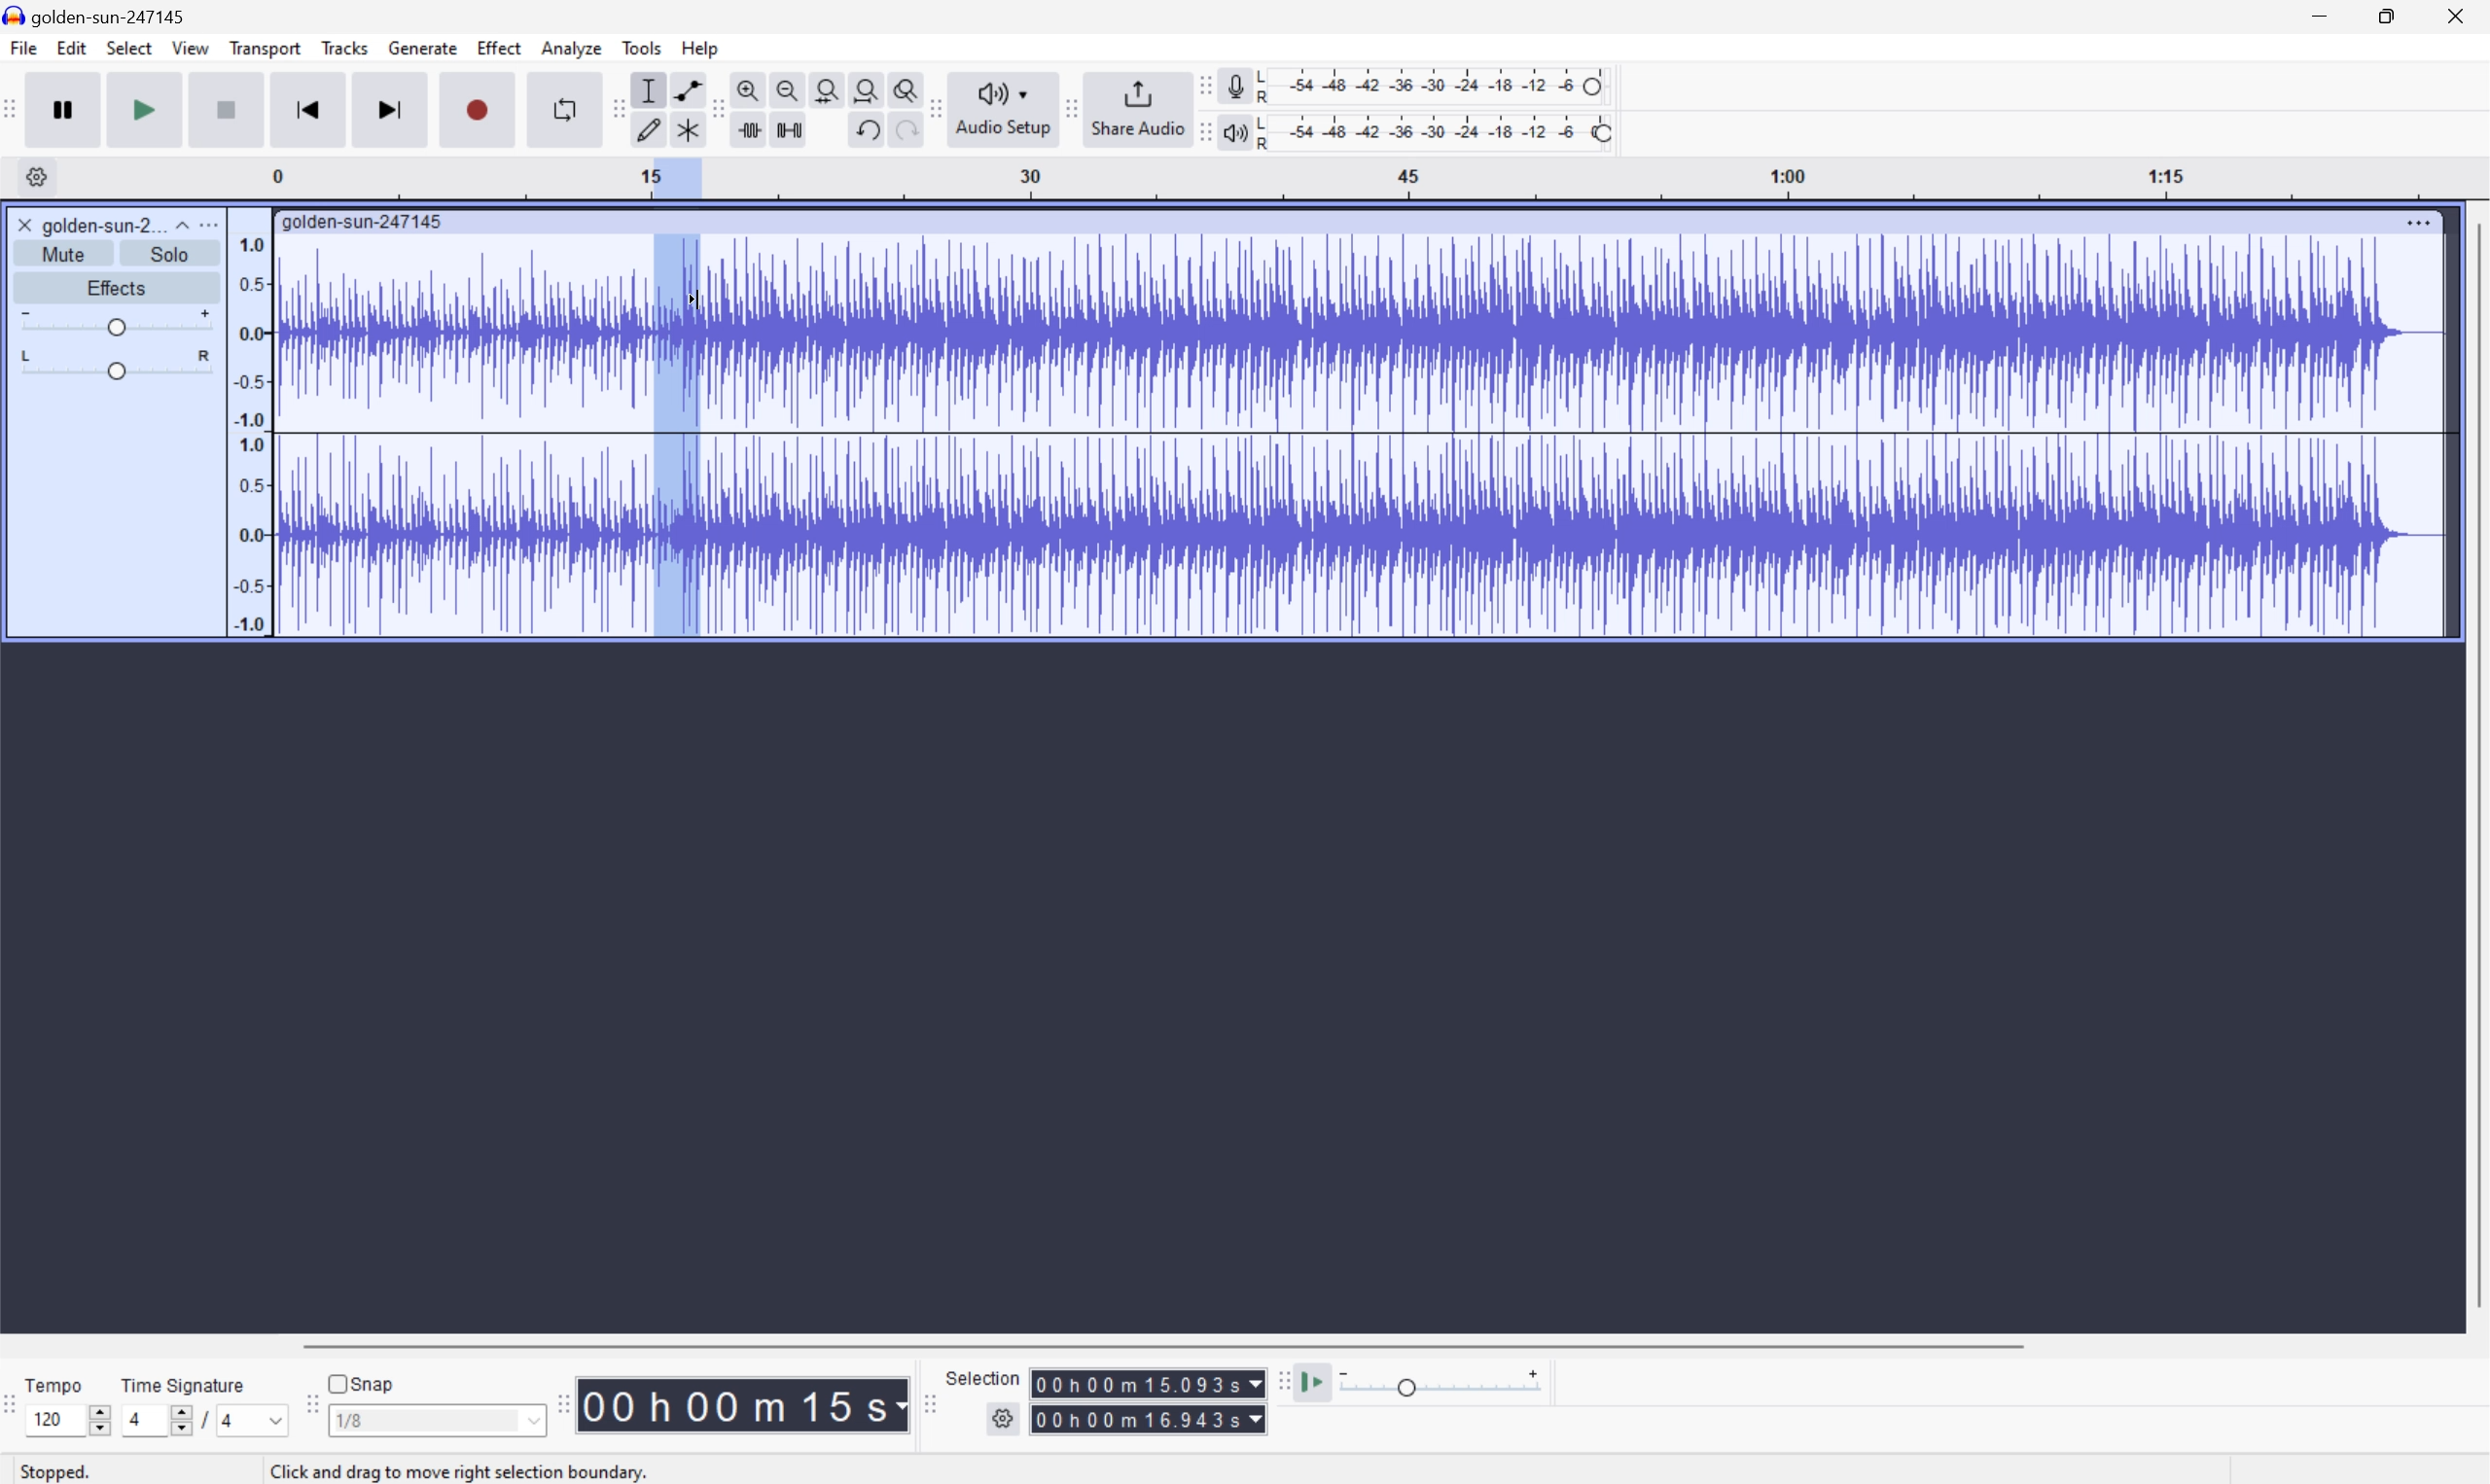  Describe the element at coordinates (229, 1423) in the screenshot. I see `4` at that location.